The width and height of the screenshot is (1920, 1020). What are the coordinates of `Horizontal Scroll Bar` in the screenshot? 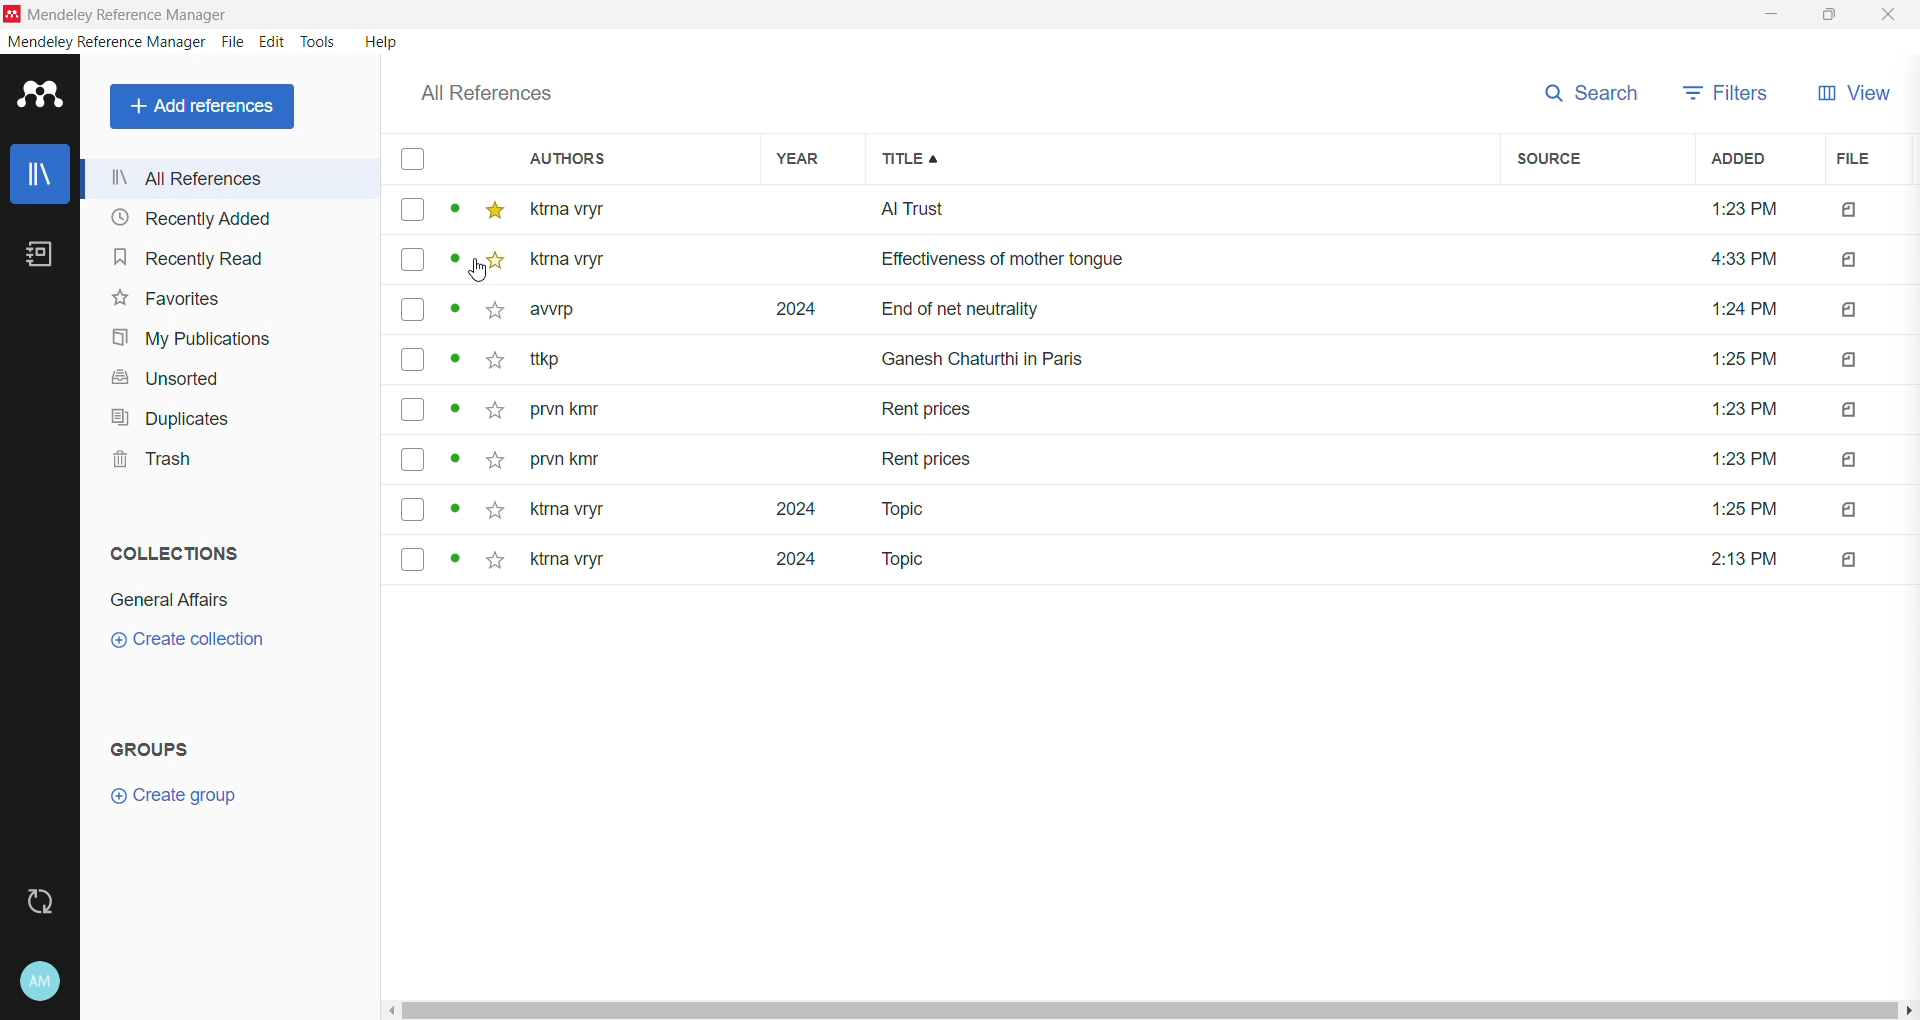 It's located at (1150, 1011).